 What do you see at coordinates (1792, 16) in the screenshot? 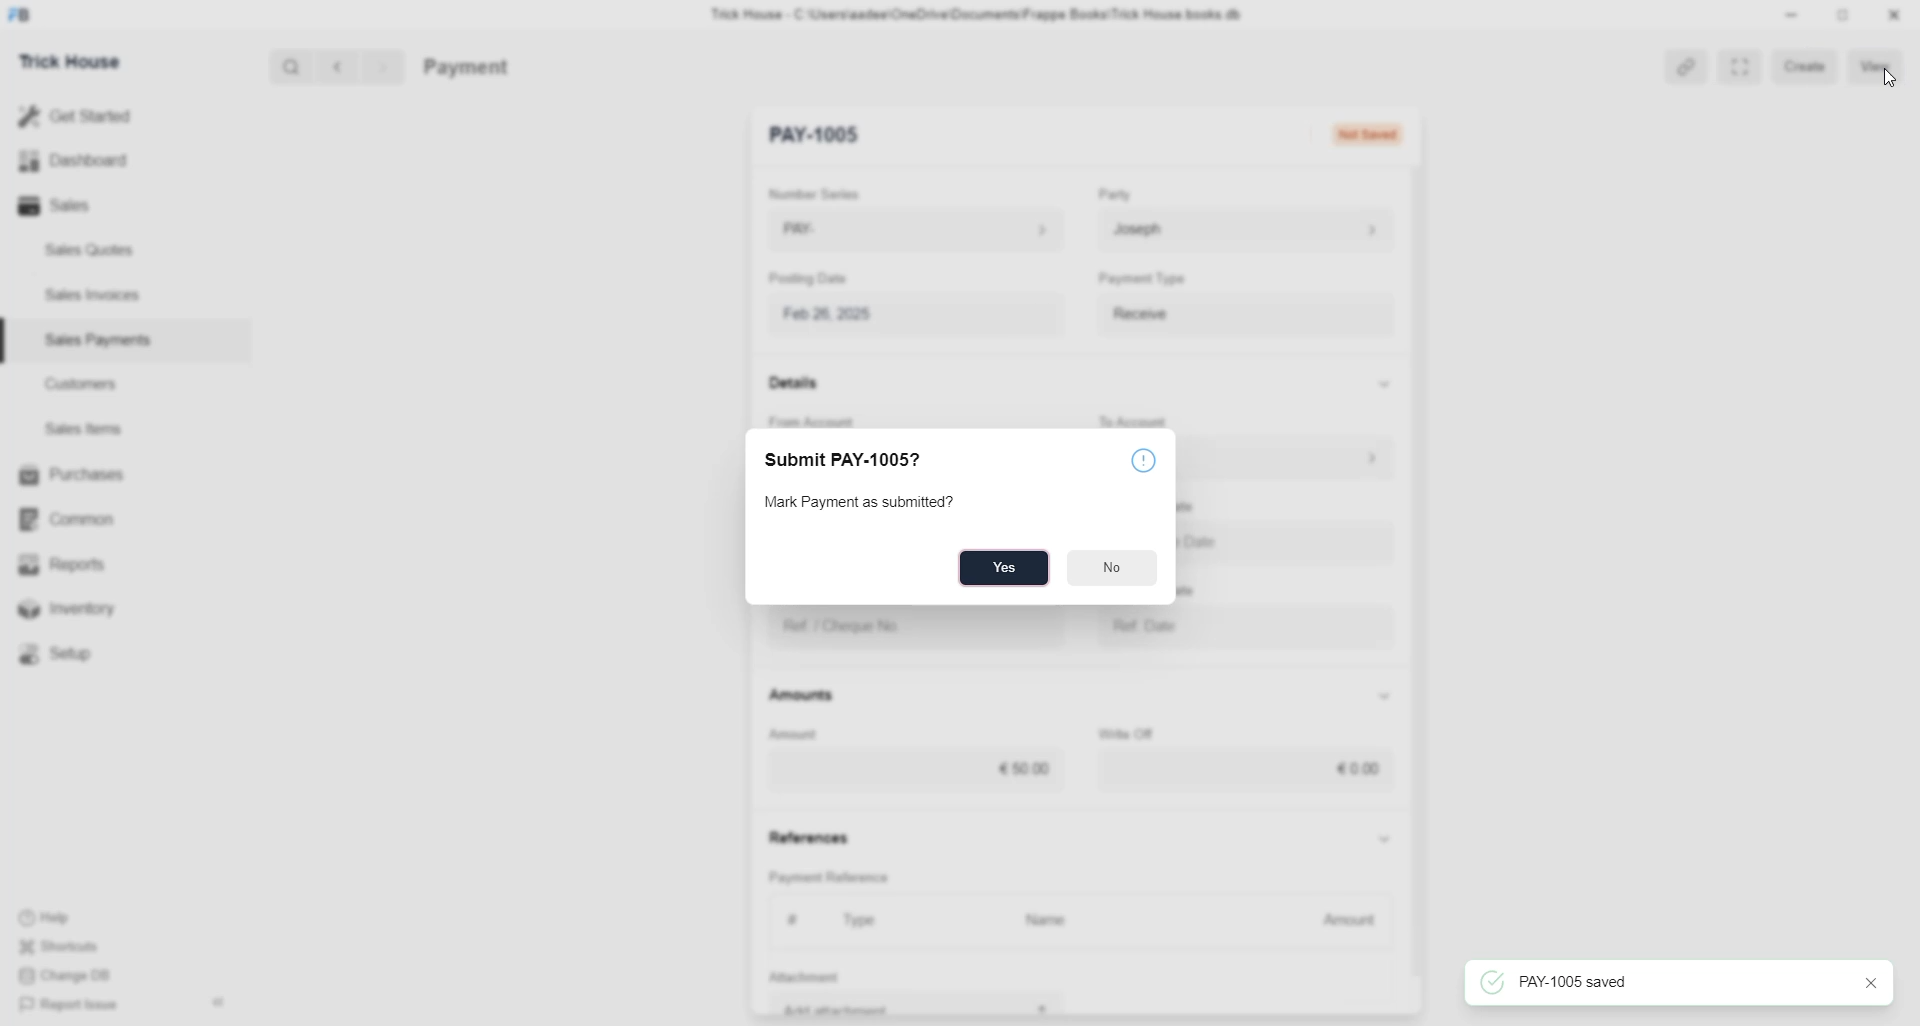
I see `minimize` at bounding box center [1792, 16].